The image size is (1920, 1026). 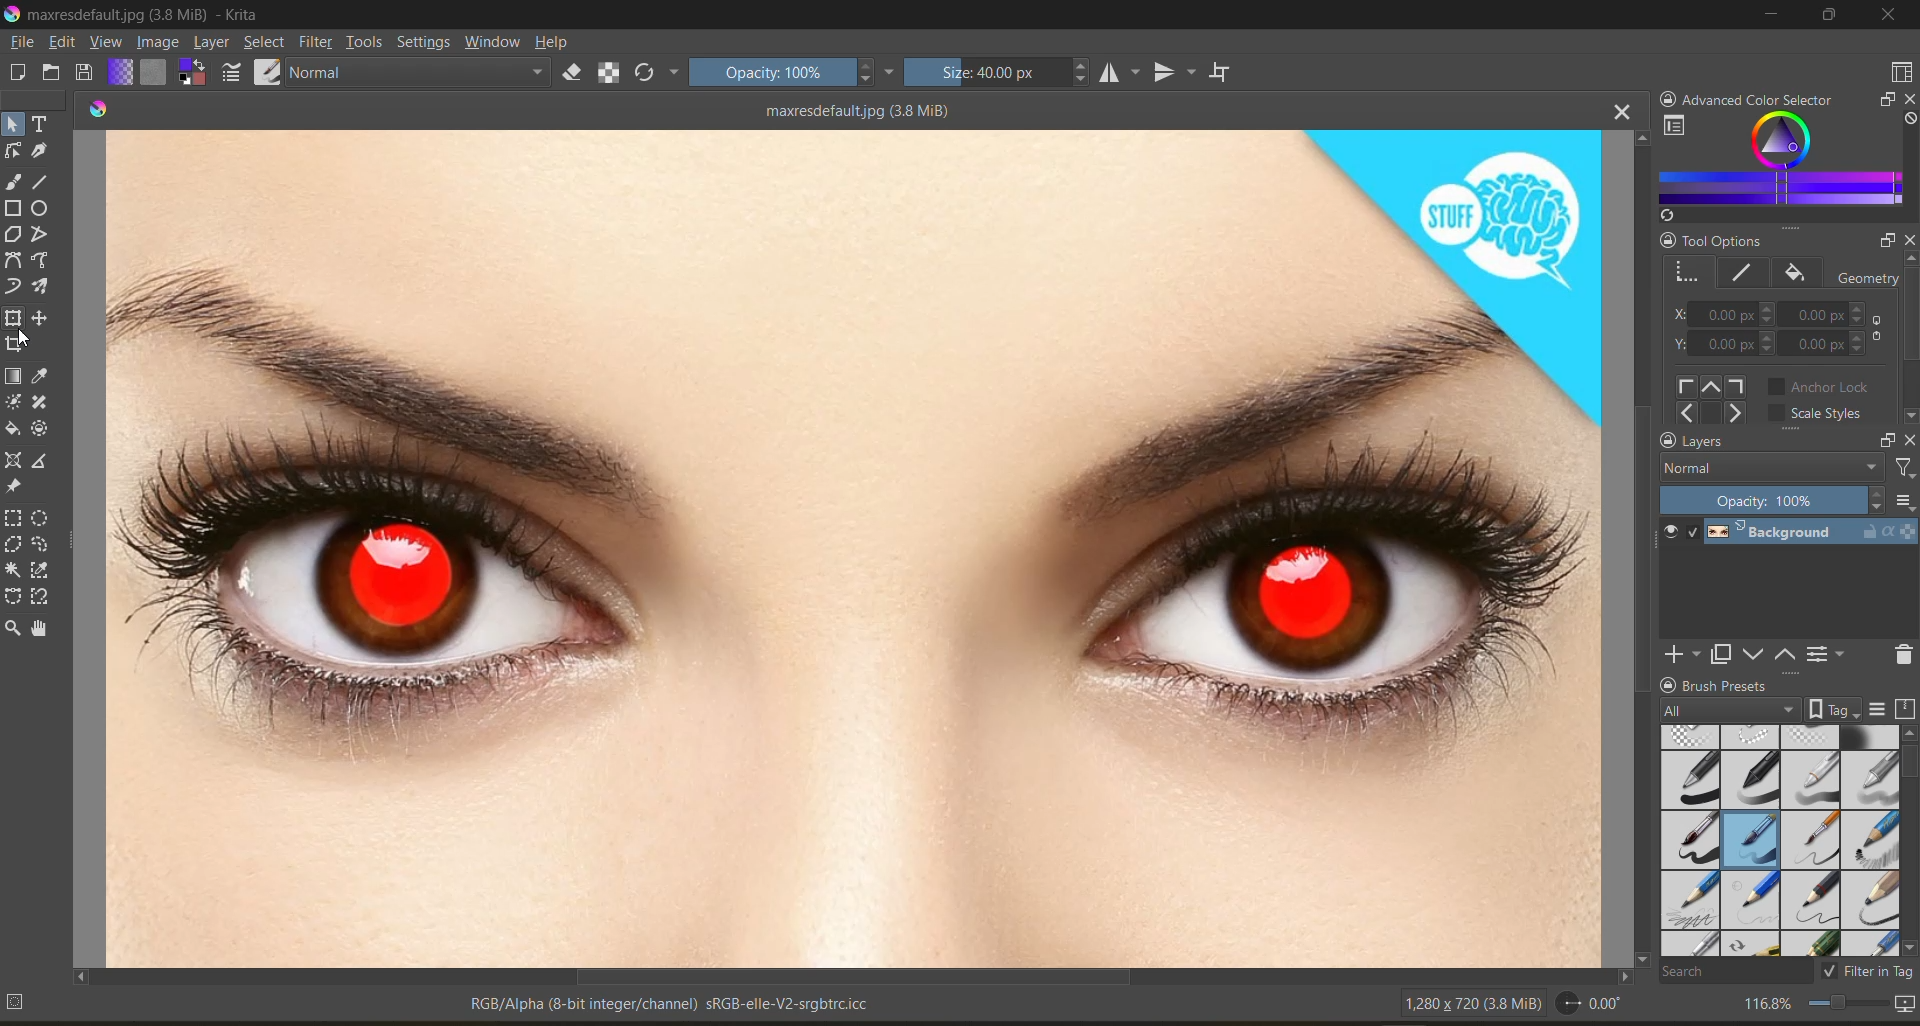 What do you see at coordinates (160, 42) in the screenshot?
I see `image` at bounding box center [160, 42].